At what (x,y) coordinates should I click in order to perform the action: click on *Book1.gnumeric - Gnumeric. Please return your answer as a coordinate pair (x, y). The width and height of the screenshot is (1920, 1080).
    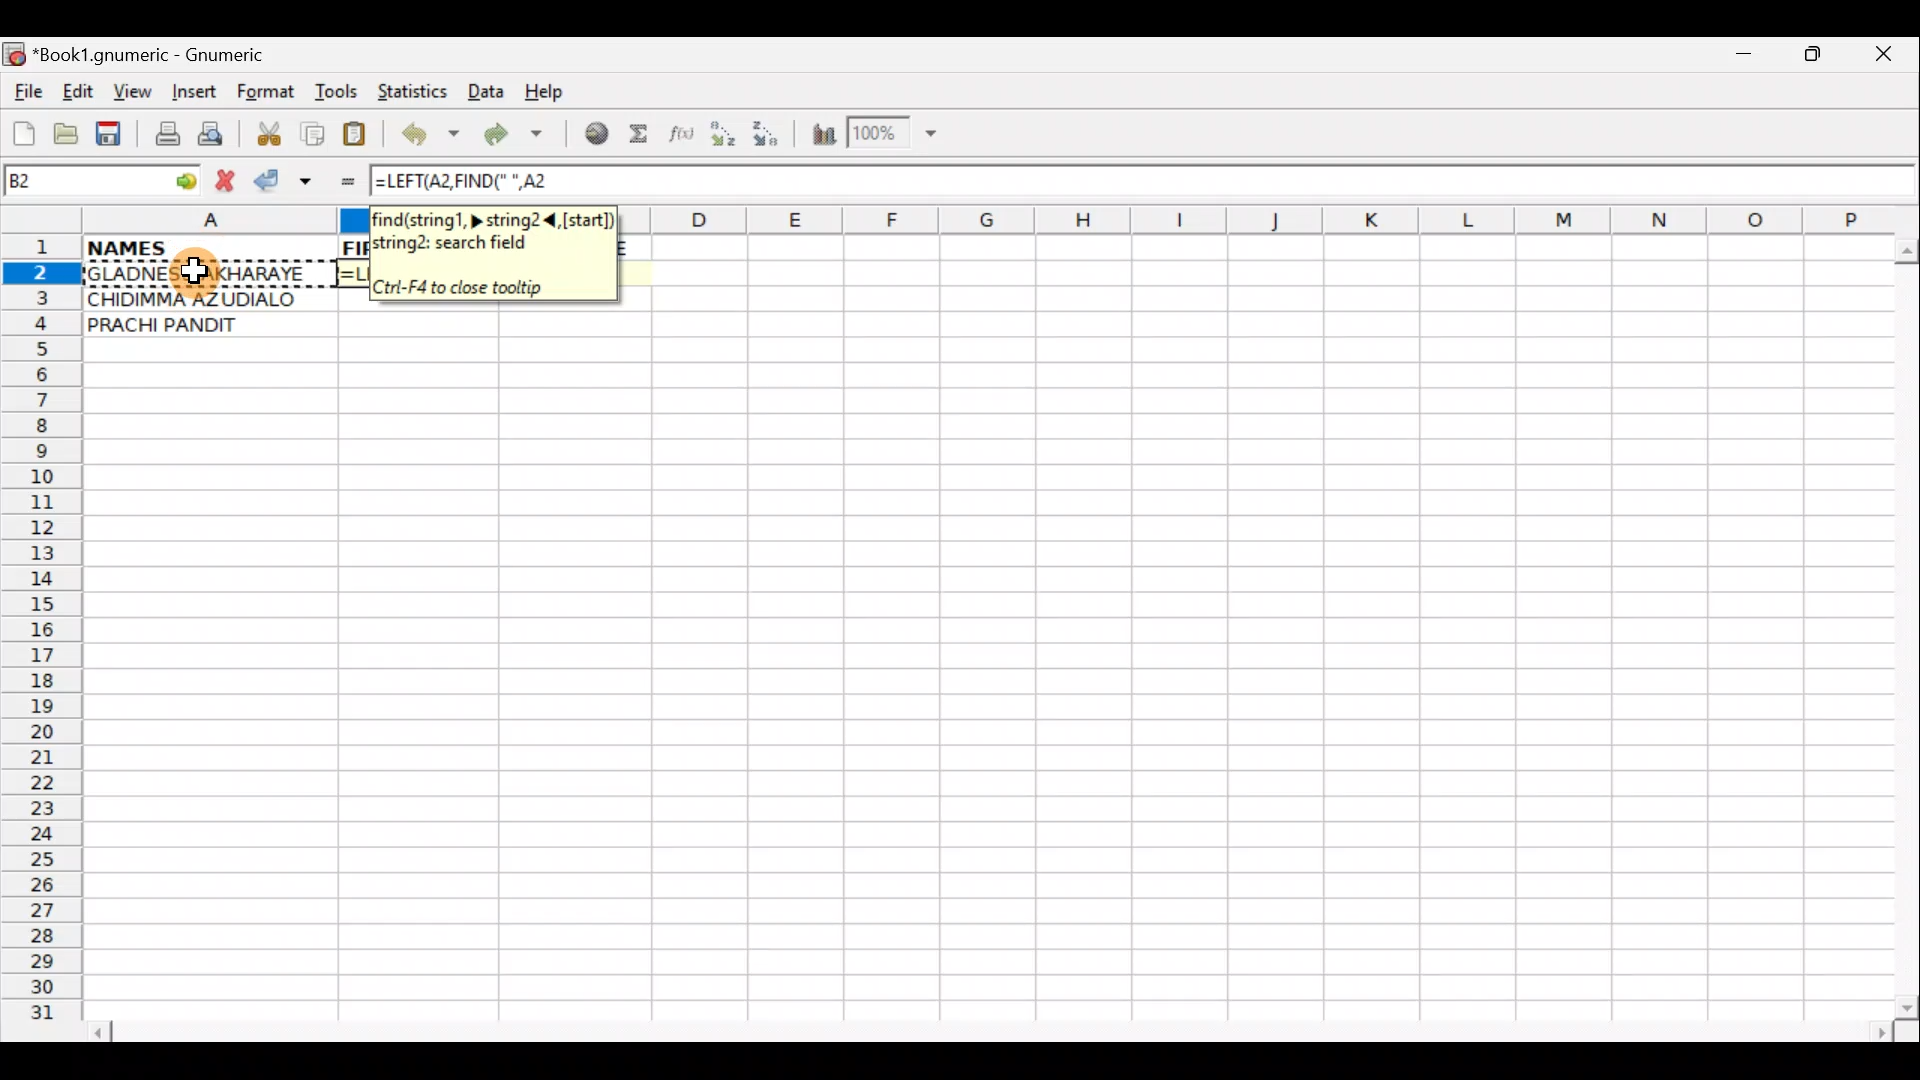
    Looking at the image, I should click on (167, 55).